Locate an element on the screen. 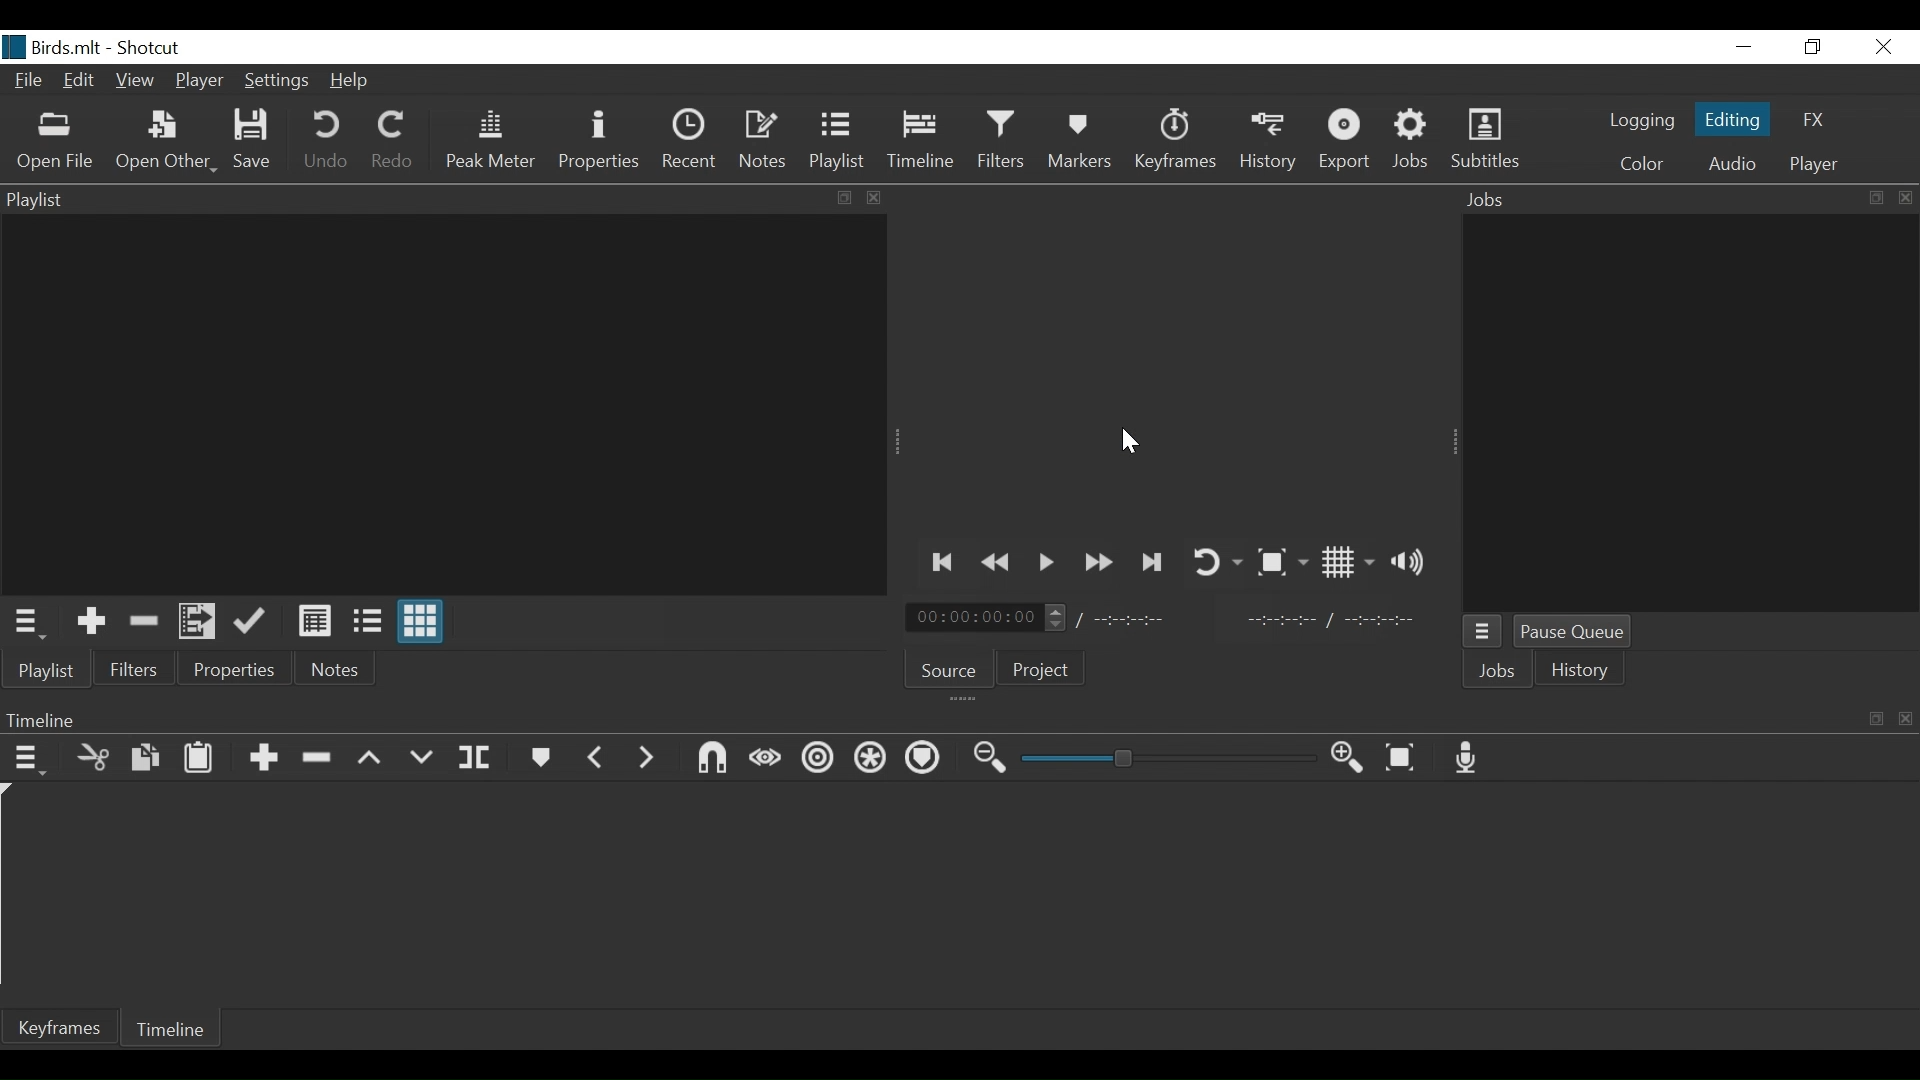  Export is located at coordinates (1348, 140).